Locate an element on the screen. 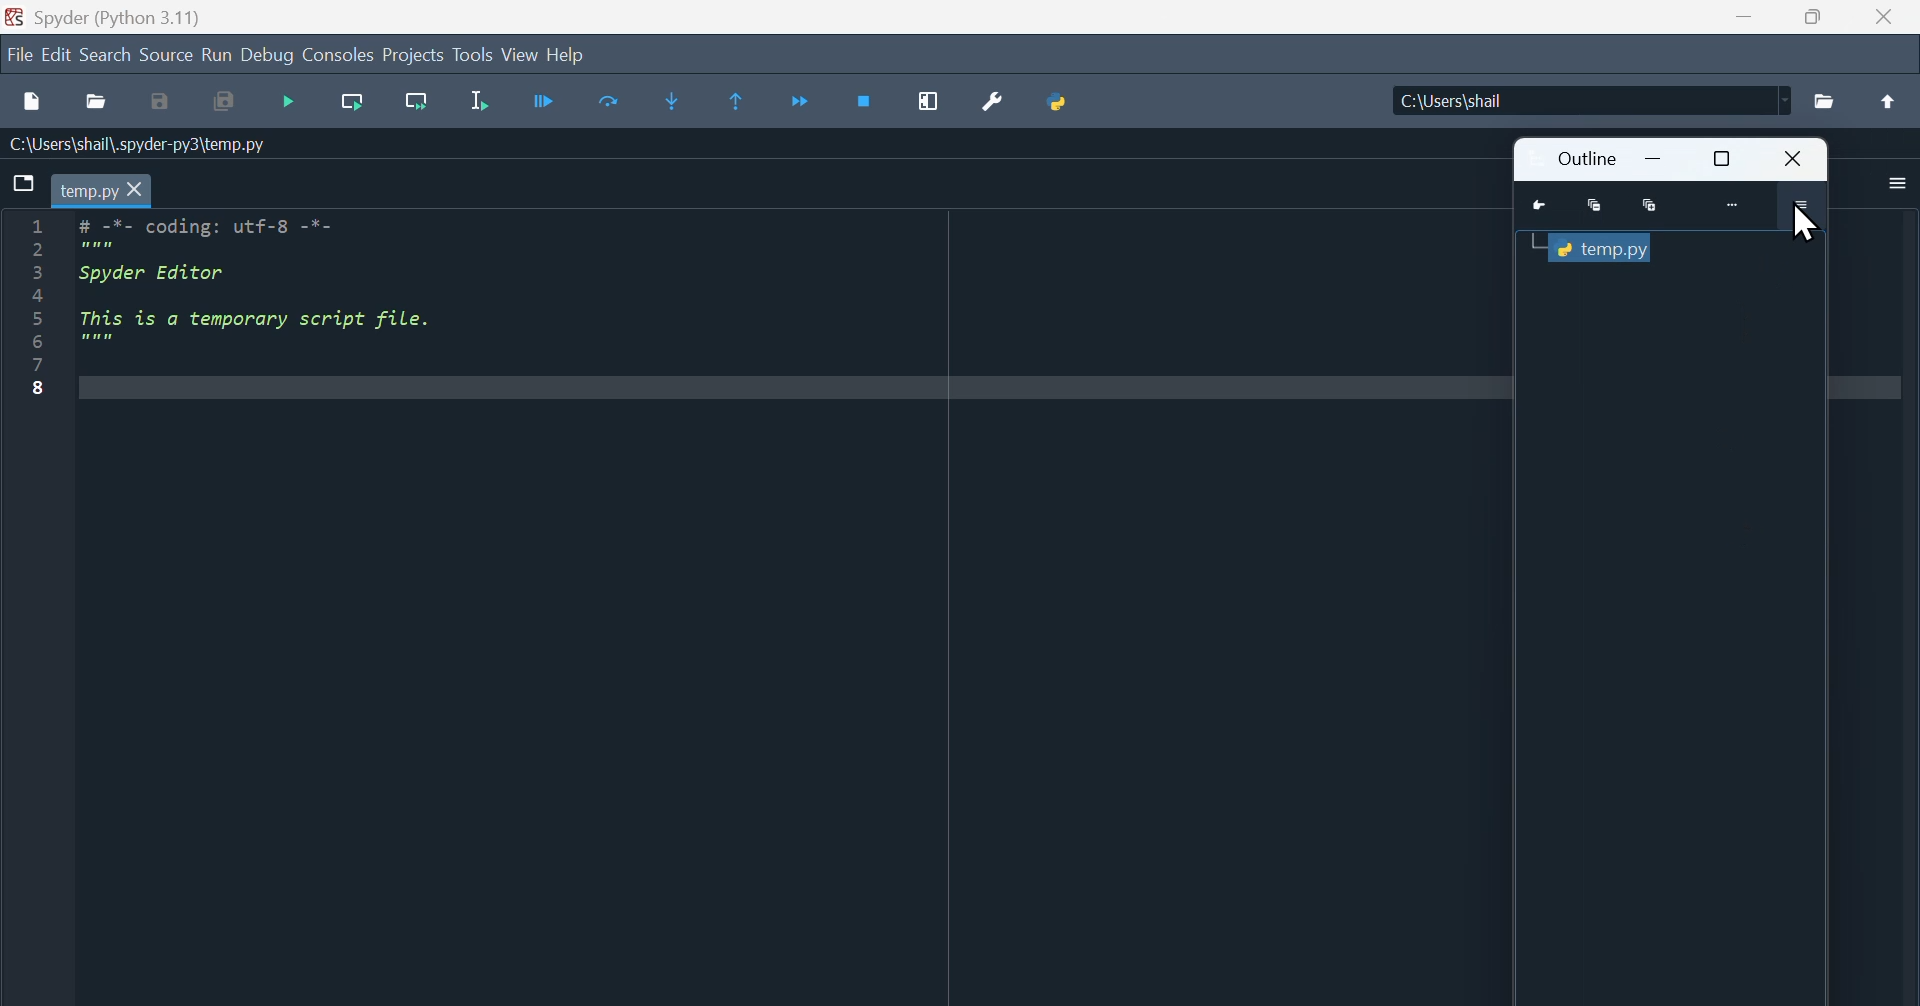 This screenshot has height=1006, width=1920. Python path manager is located at coordinates (1060, 102).